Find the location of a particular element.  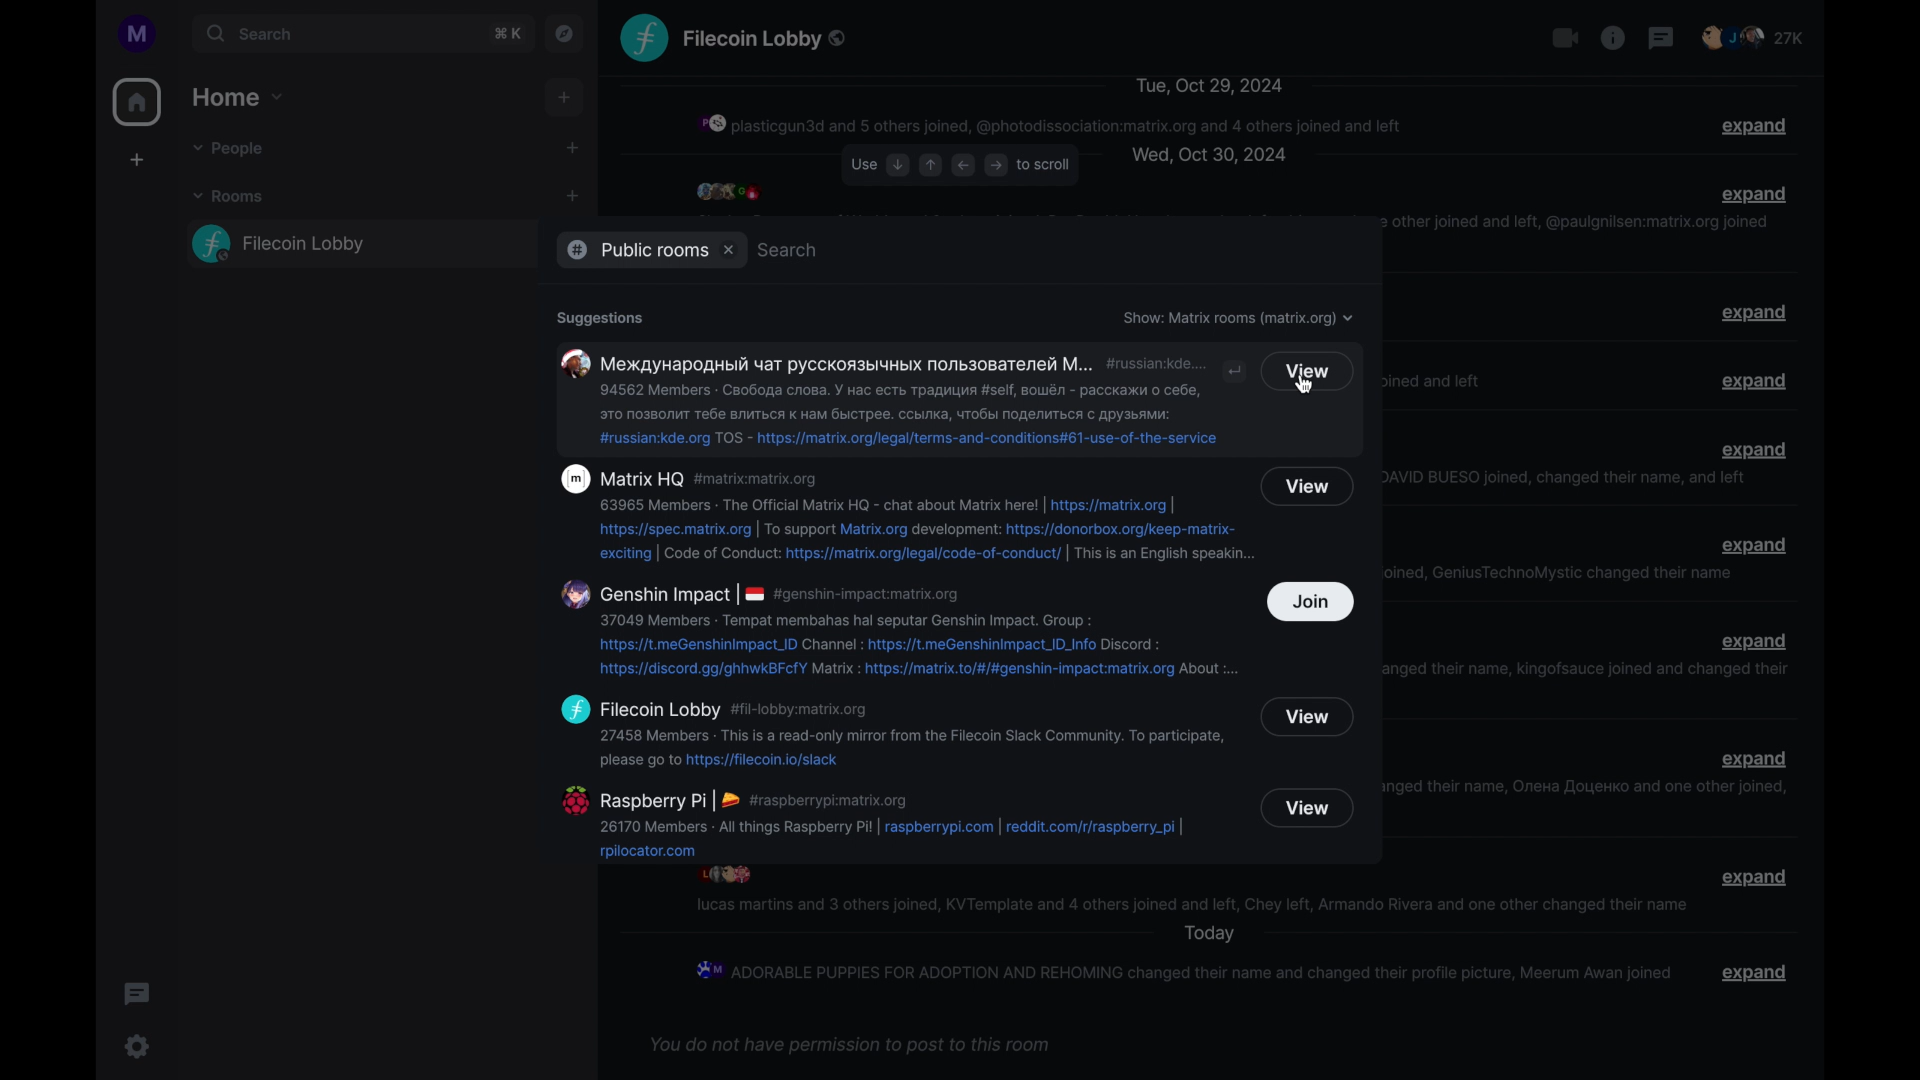

view is located at coordinates (1310, 486).